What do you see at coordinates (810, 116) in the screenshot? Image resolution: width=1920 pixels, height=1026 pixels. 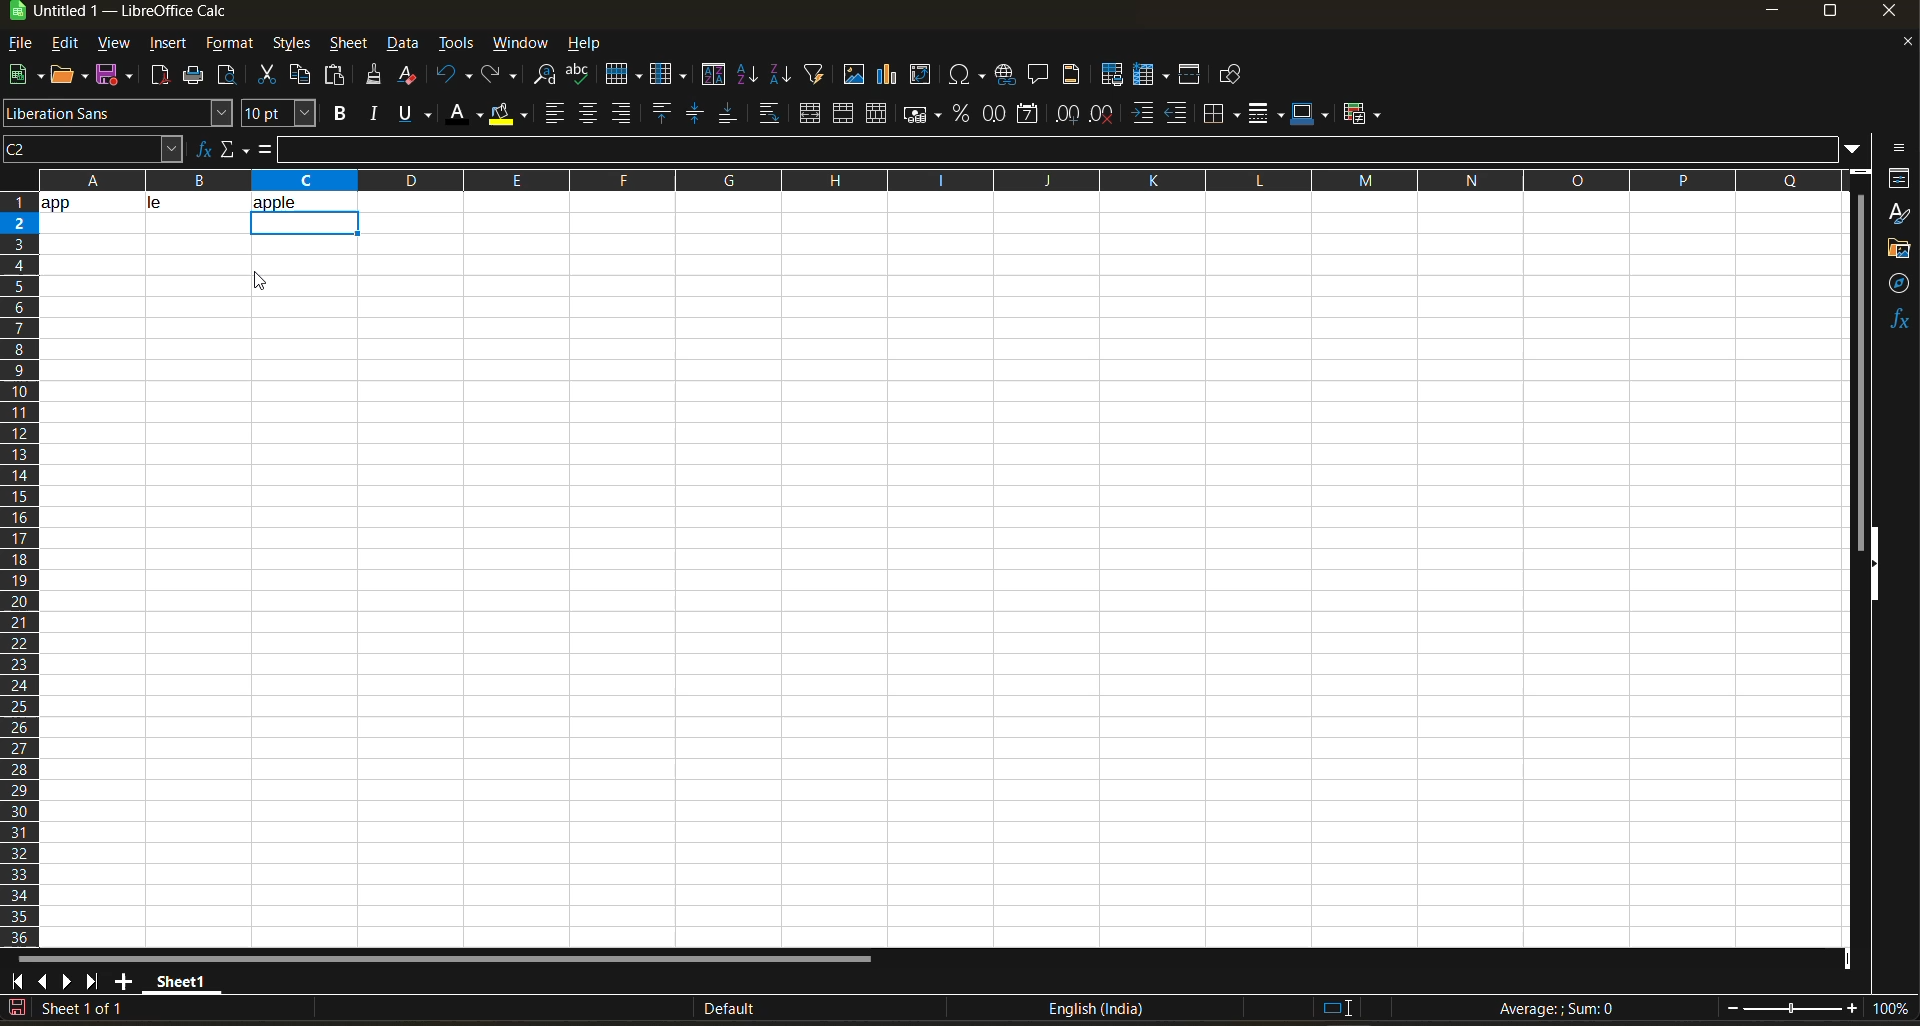 I see `merge and center` at bounding box center [810, 116].